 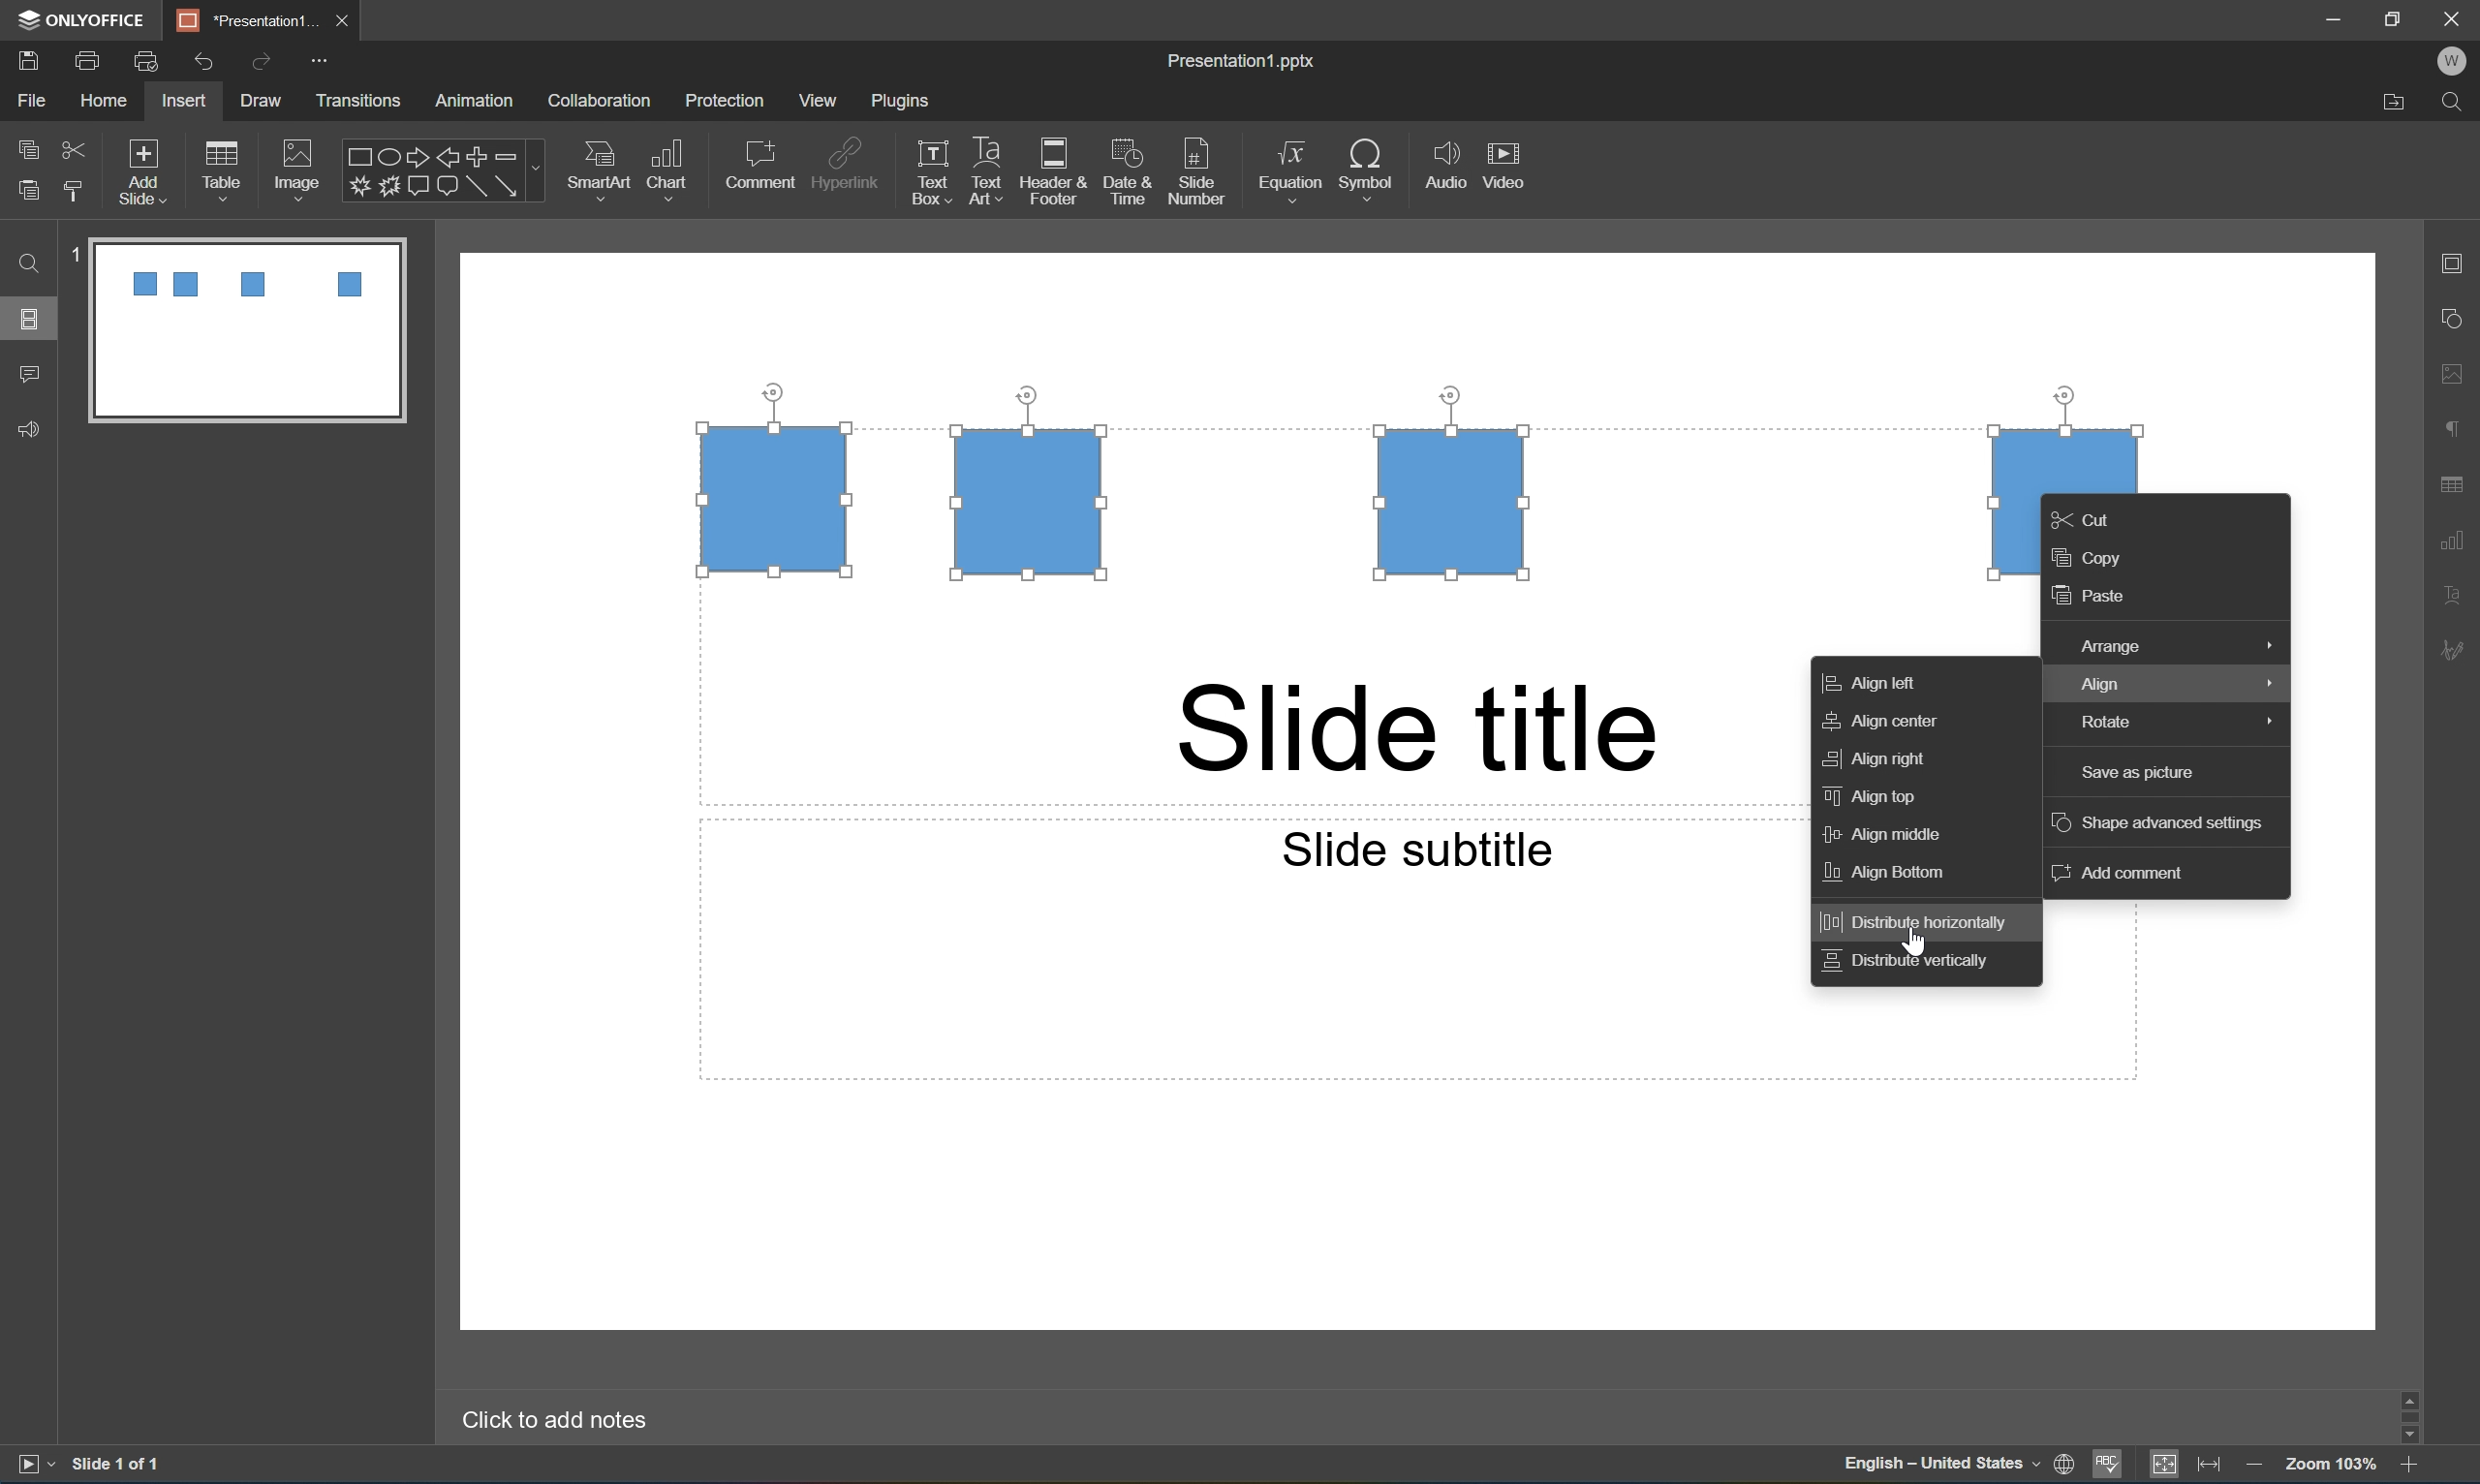 What do you see at coordinates (2390, 105) in the screenshot?
I see `Open file location` at bounding box center [2390, 105].